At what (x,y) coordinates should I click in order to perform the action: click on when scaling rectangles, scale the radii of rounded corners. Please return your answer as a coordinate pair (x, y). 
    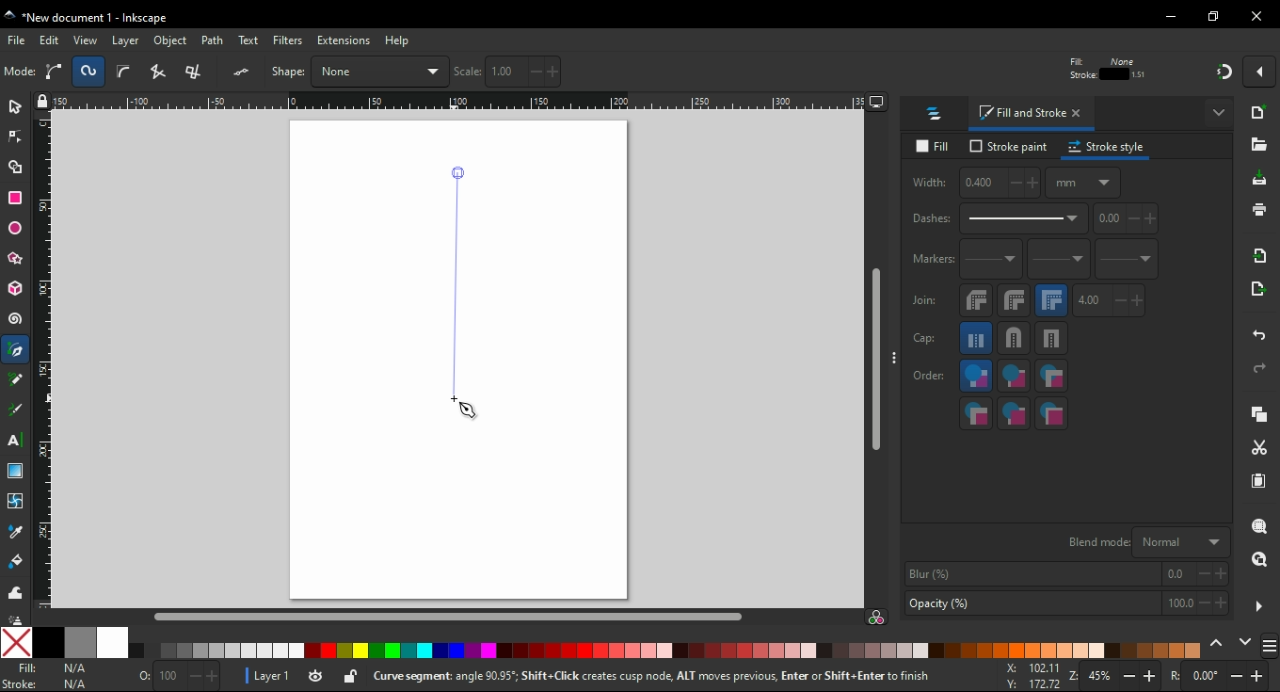
    Looking at the image, I should click on (1104, 72).